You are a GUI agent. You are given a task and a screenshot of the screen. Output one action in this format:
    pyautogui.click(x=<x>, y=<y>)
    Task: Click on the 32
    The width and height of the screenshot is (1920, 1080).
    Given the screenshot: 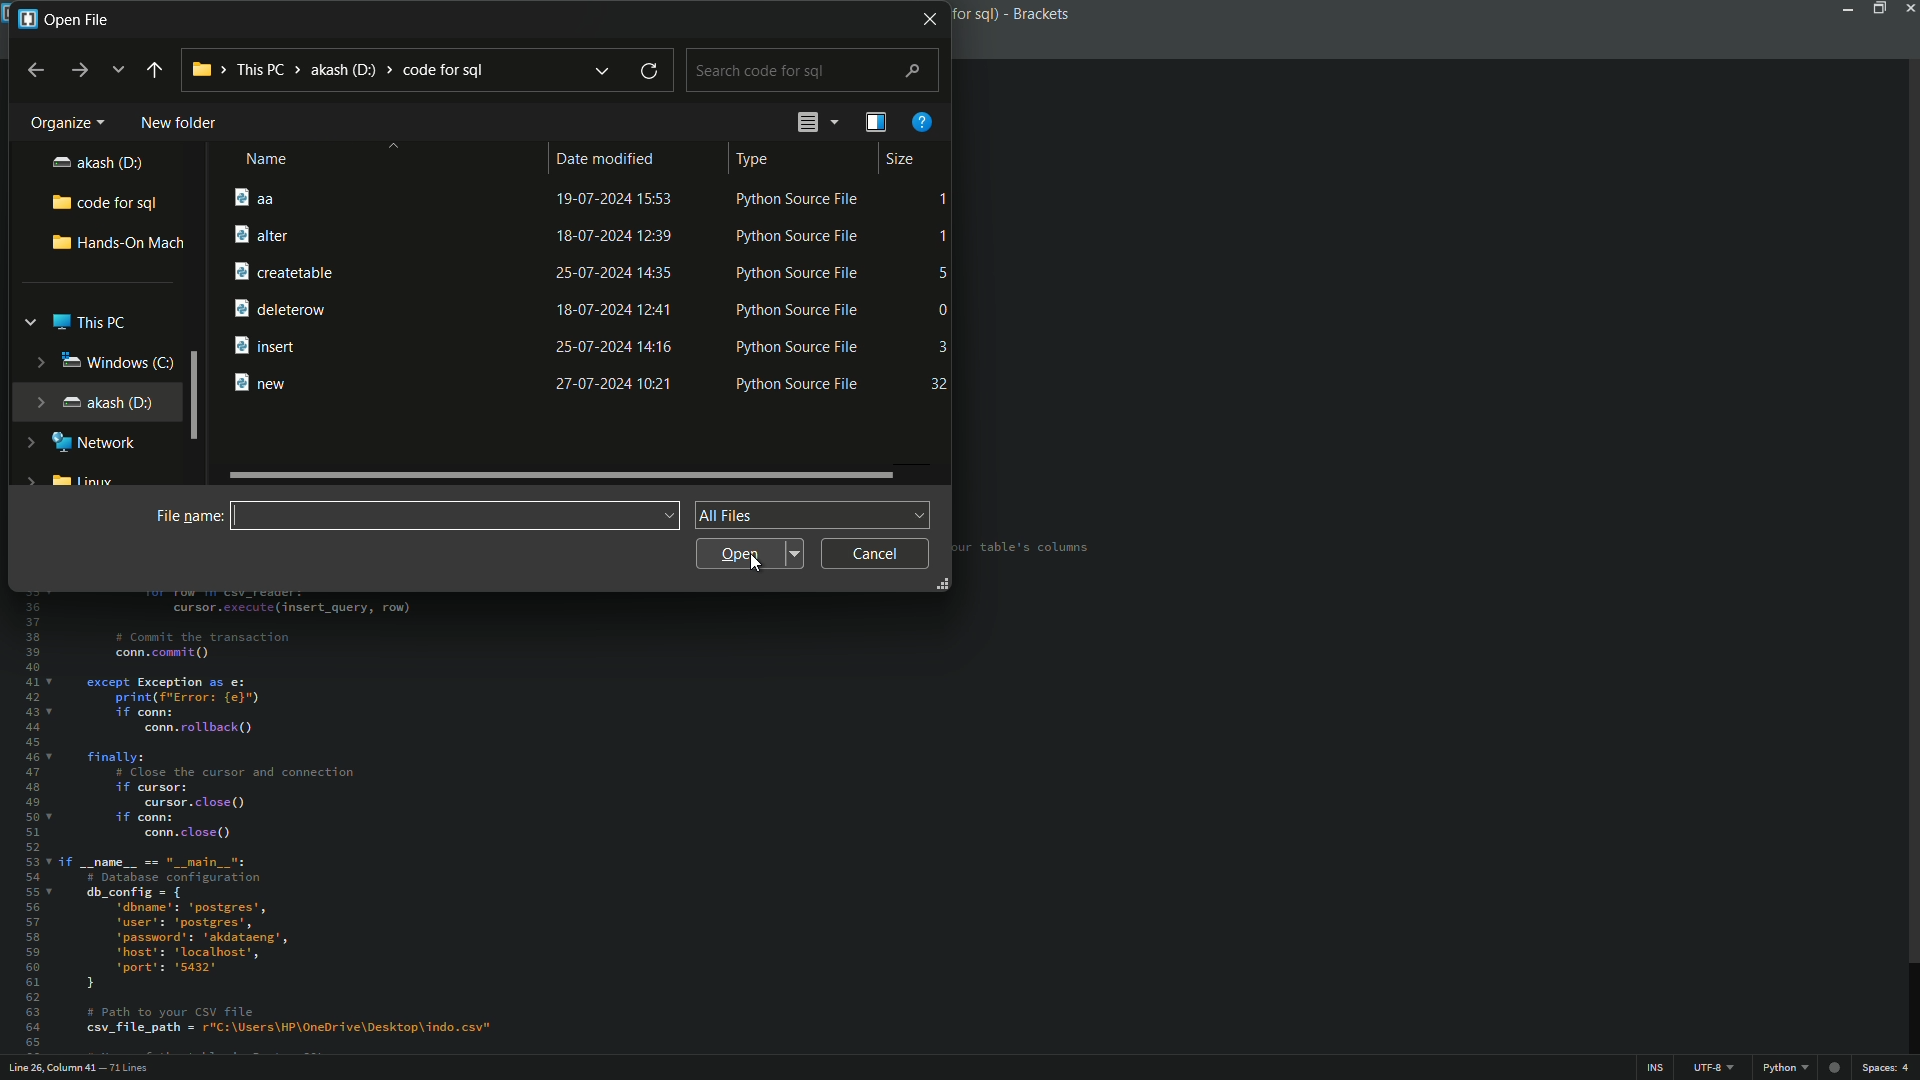 What is the action you would take?
    pyautogui.click(x=942, y=383)
    